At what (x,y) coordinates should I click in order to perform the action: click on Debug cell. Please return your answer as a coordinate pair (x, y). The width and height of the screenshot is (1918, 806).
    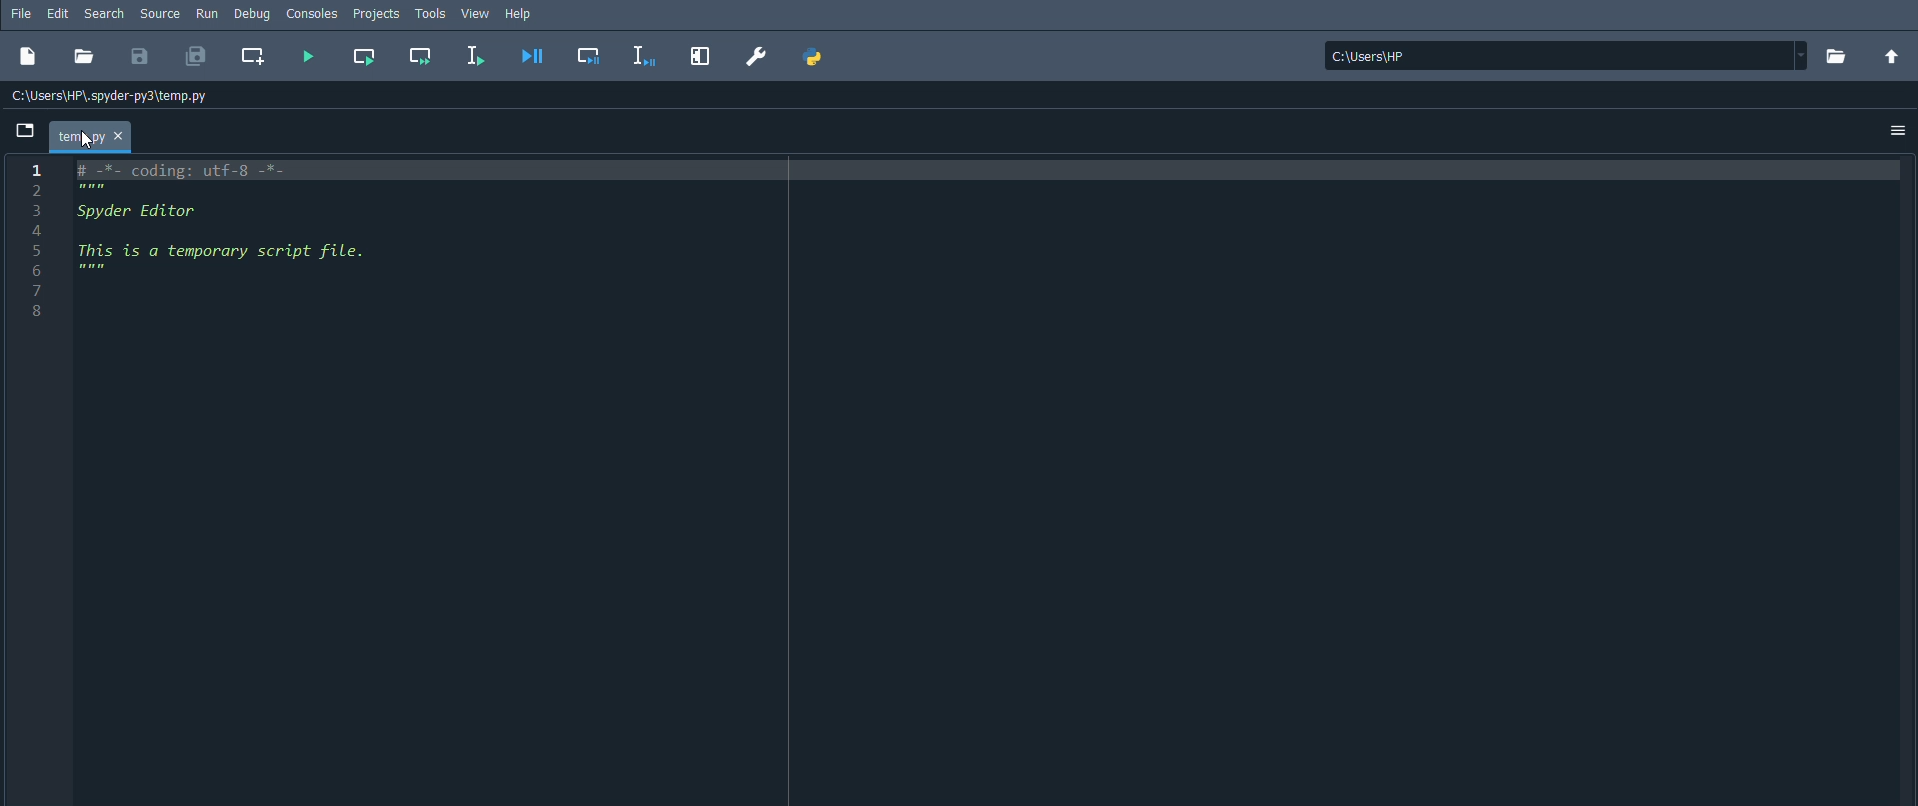
    Looking at the image, I should click on (588, 56).